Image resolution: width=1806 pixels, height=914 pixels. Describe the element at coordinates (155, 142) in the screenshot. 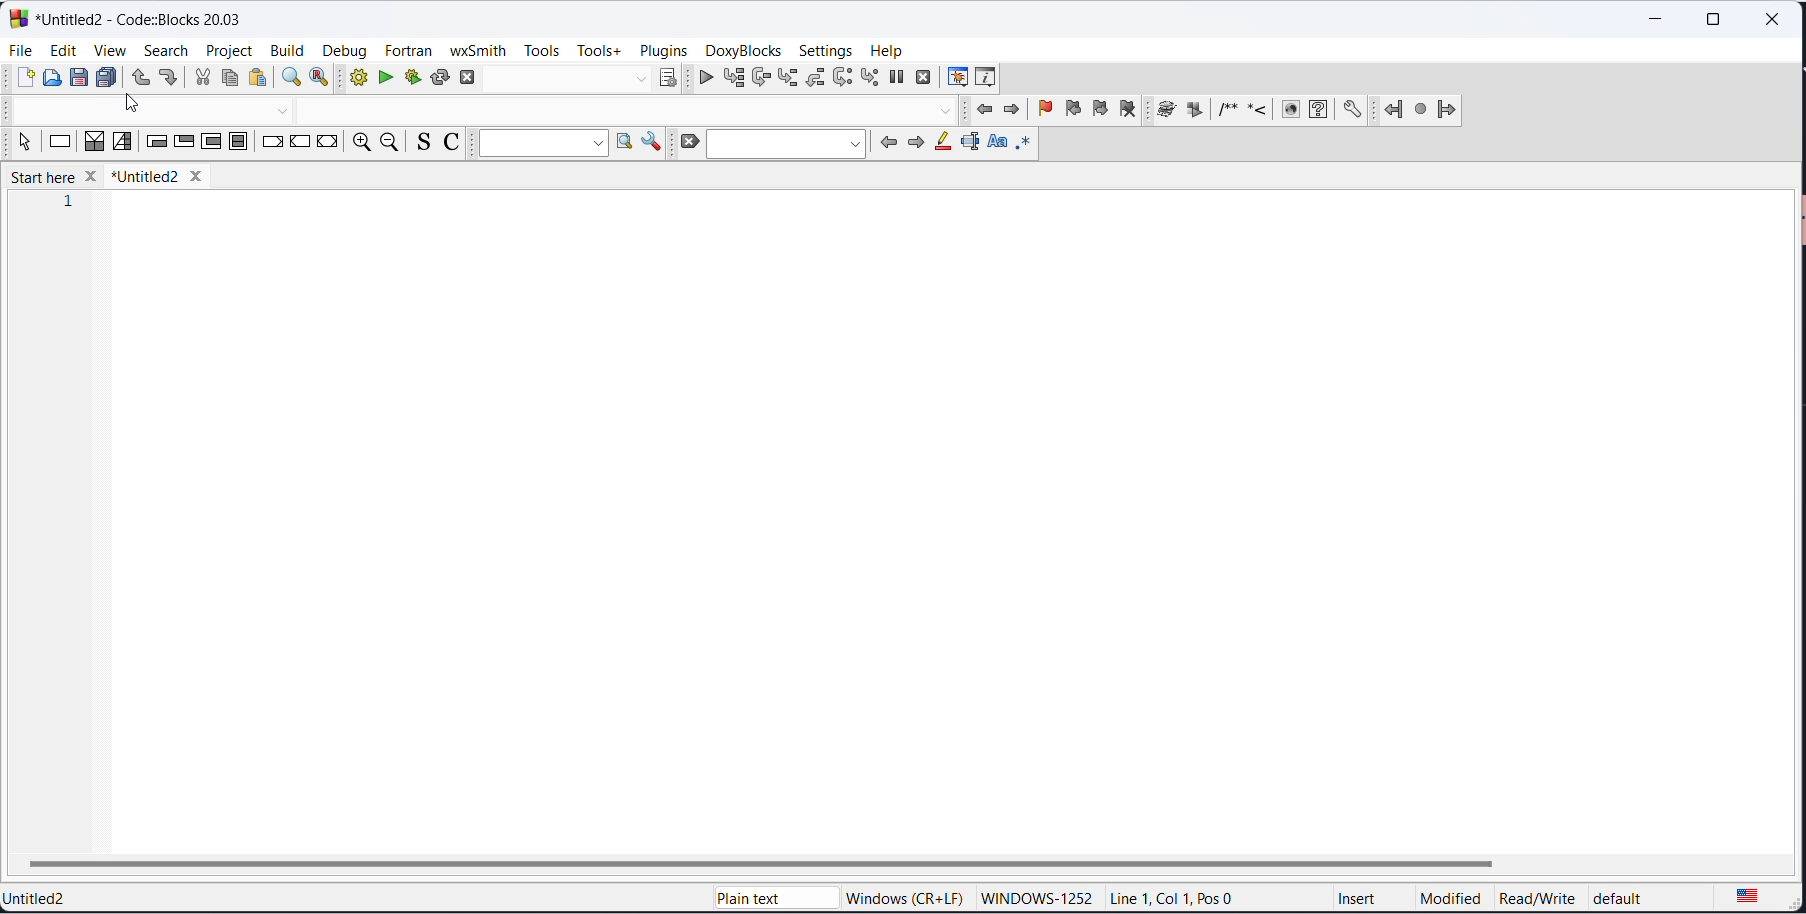

I see `entry condition loop` at that location.